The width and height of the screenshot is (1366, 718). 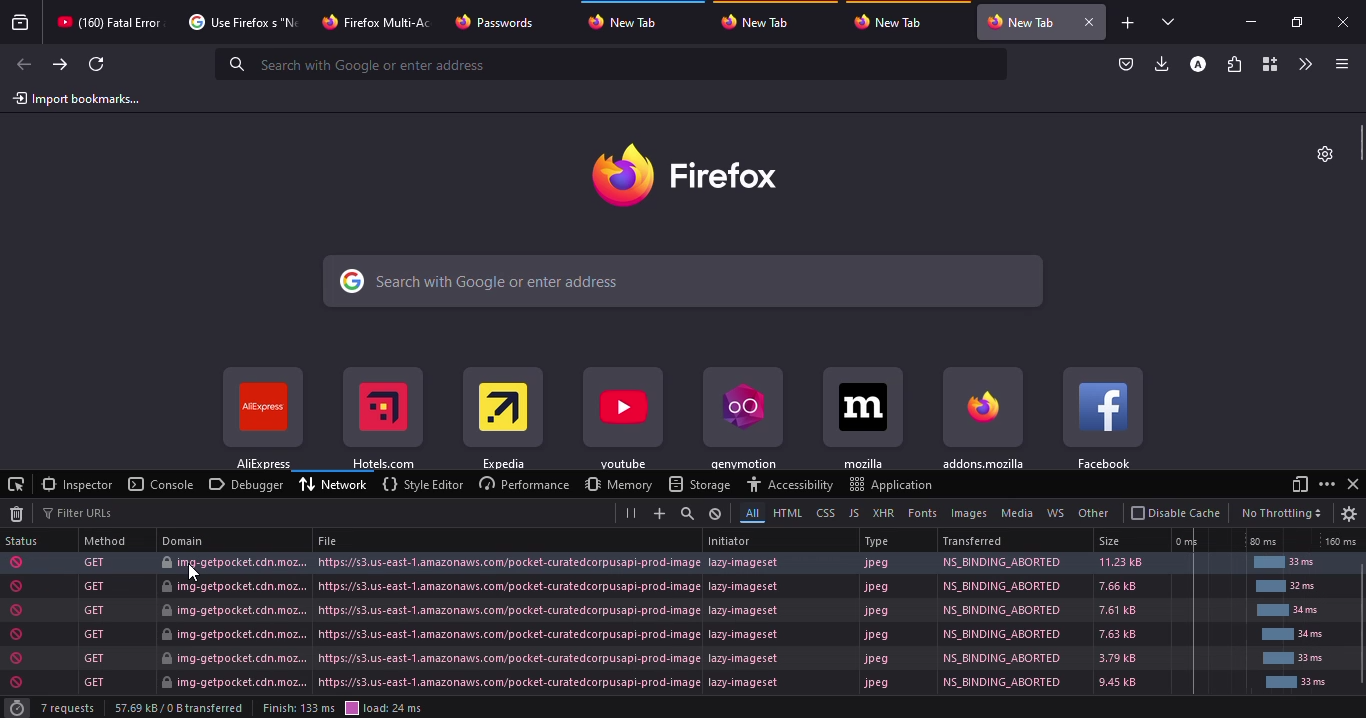 What do you see at coordinates (626, 23) in the screenshot?
I see `tab` at bounding box center [626, 23].